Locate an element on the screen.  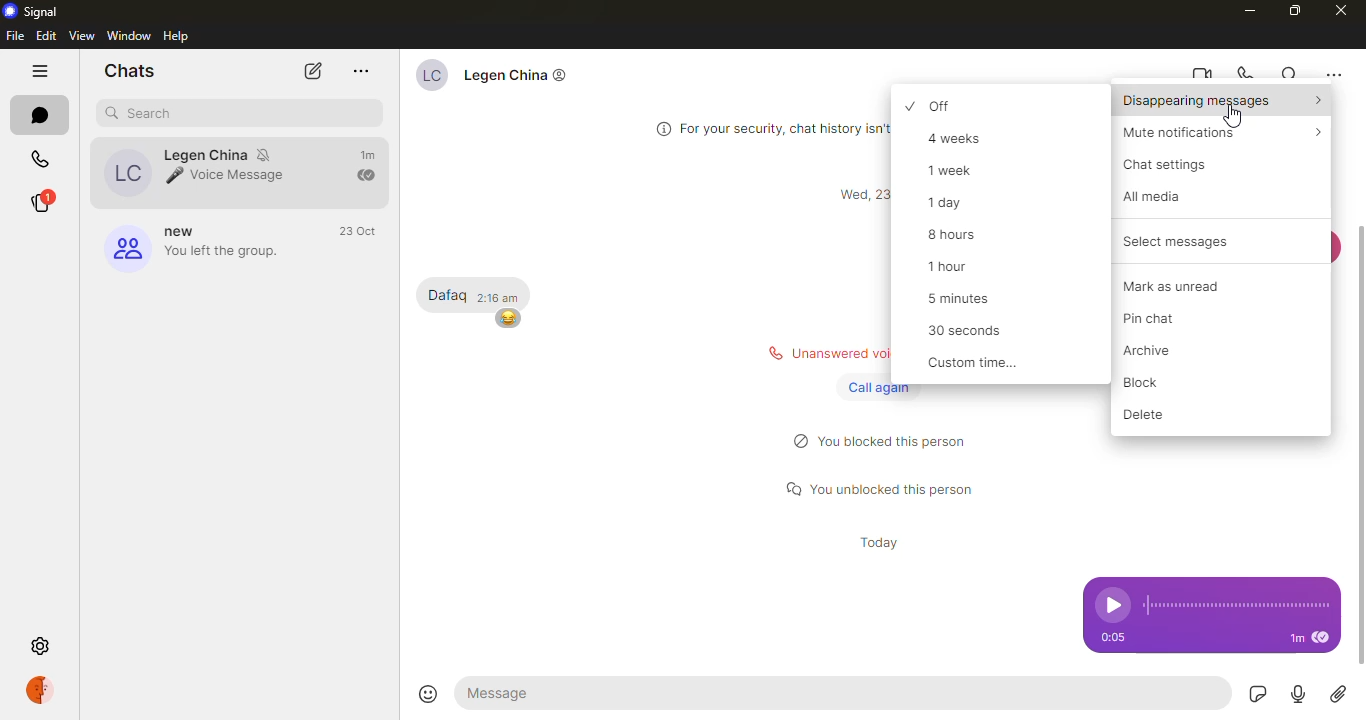
mute is located at coordinates (1210, 133).